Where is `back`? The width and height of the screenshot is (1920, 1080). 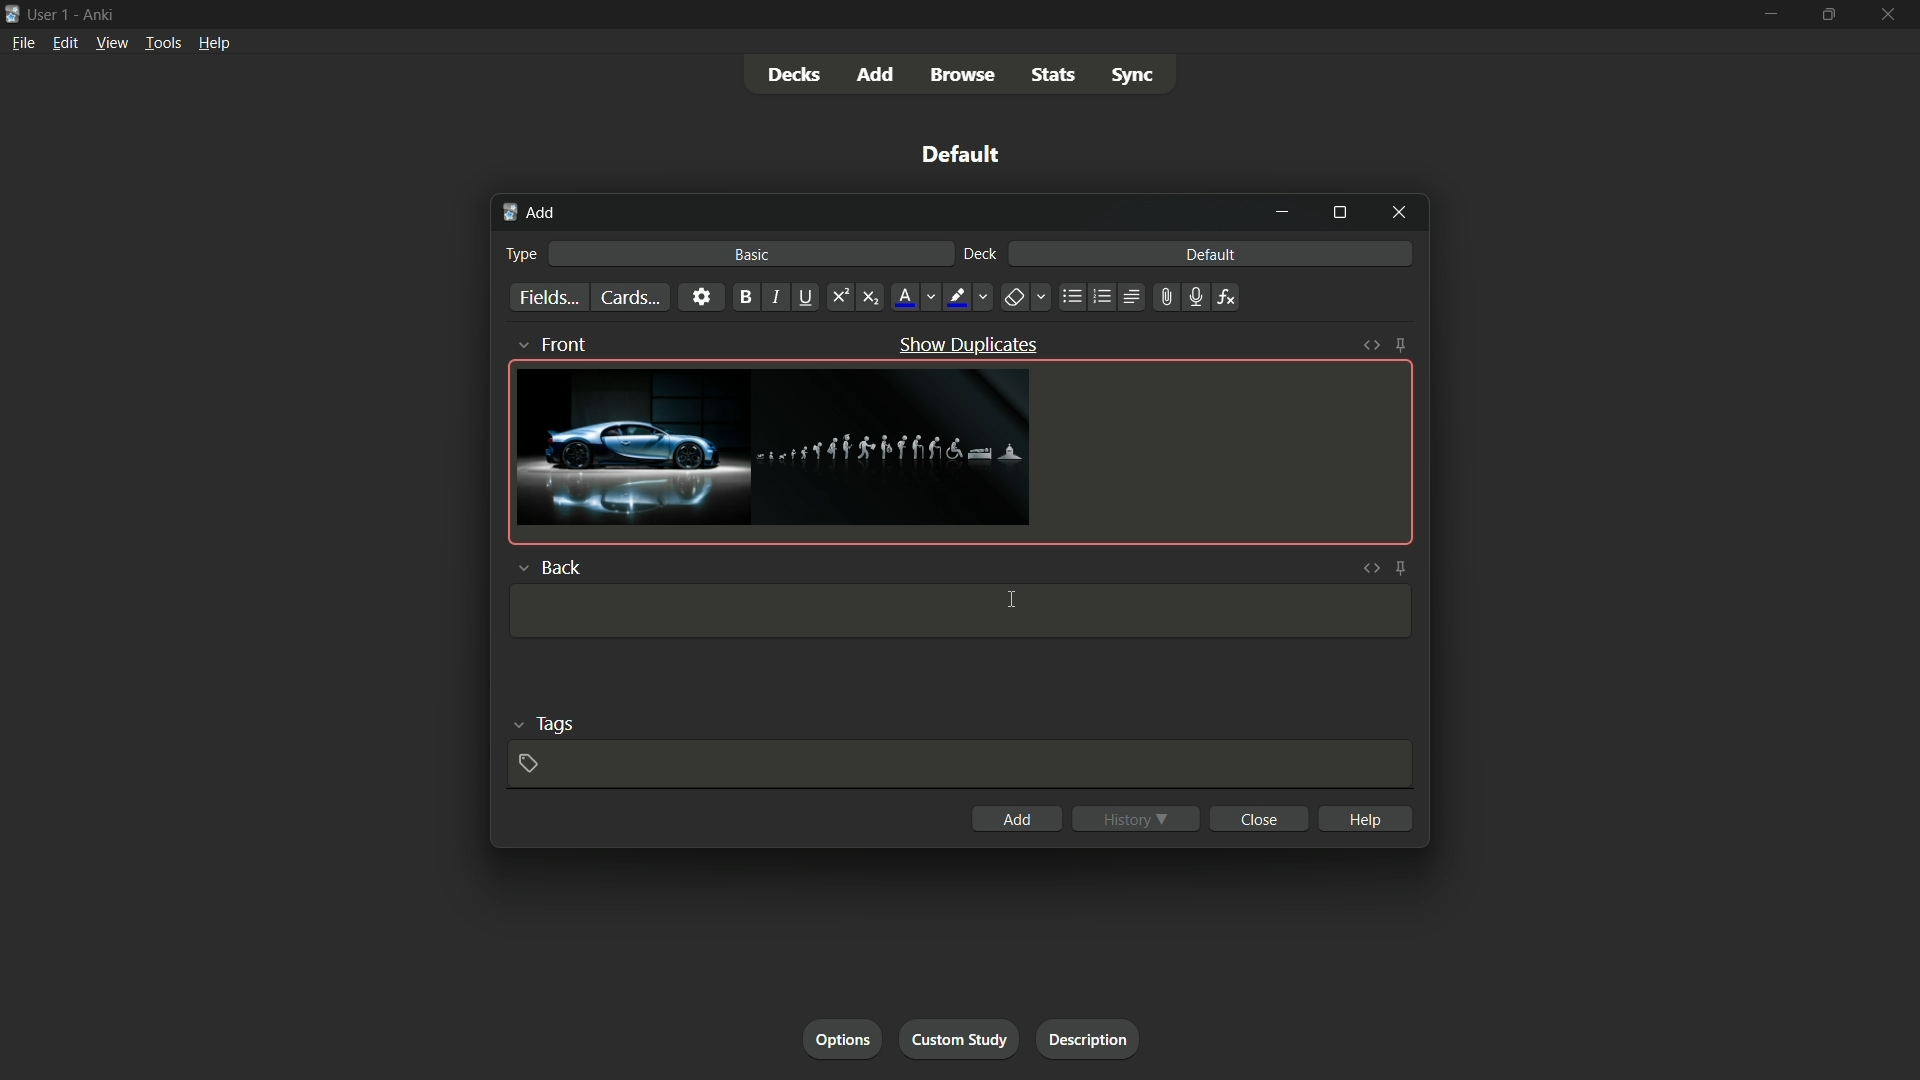 back is located at coordinates (548, 567).